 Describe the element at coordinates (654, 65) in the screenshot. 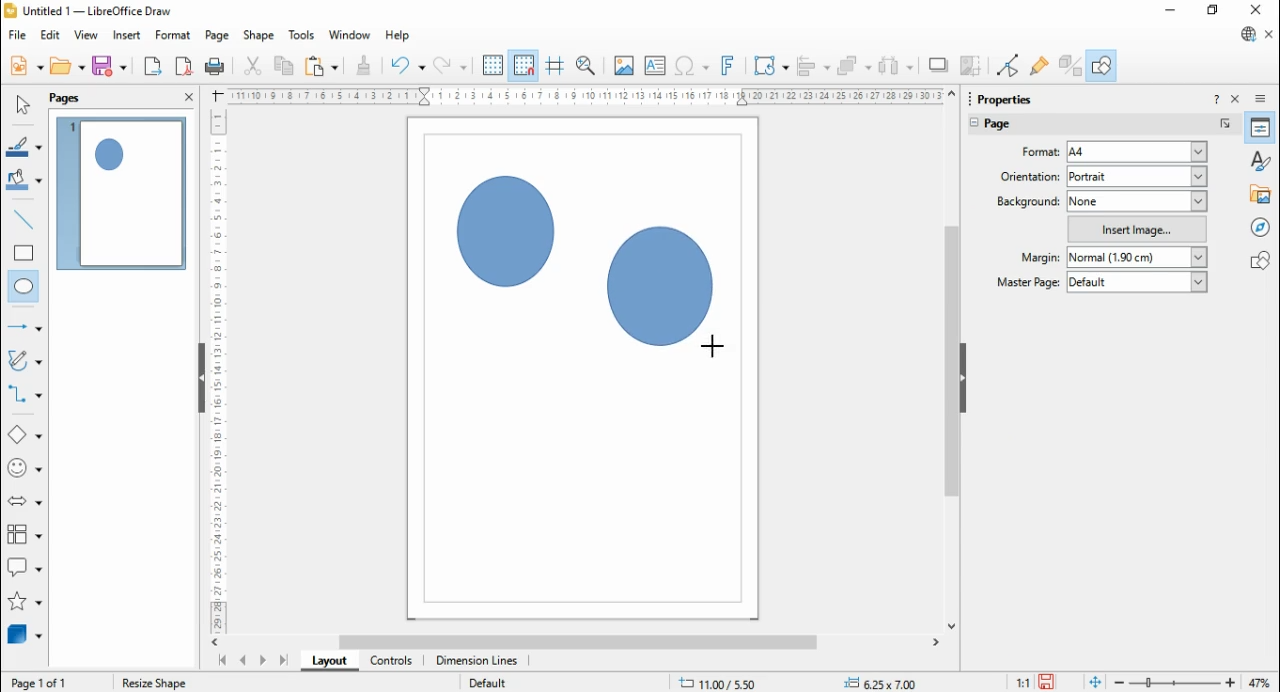

I see `insert text box` at that location.